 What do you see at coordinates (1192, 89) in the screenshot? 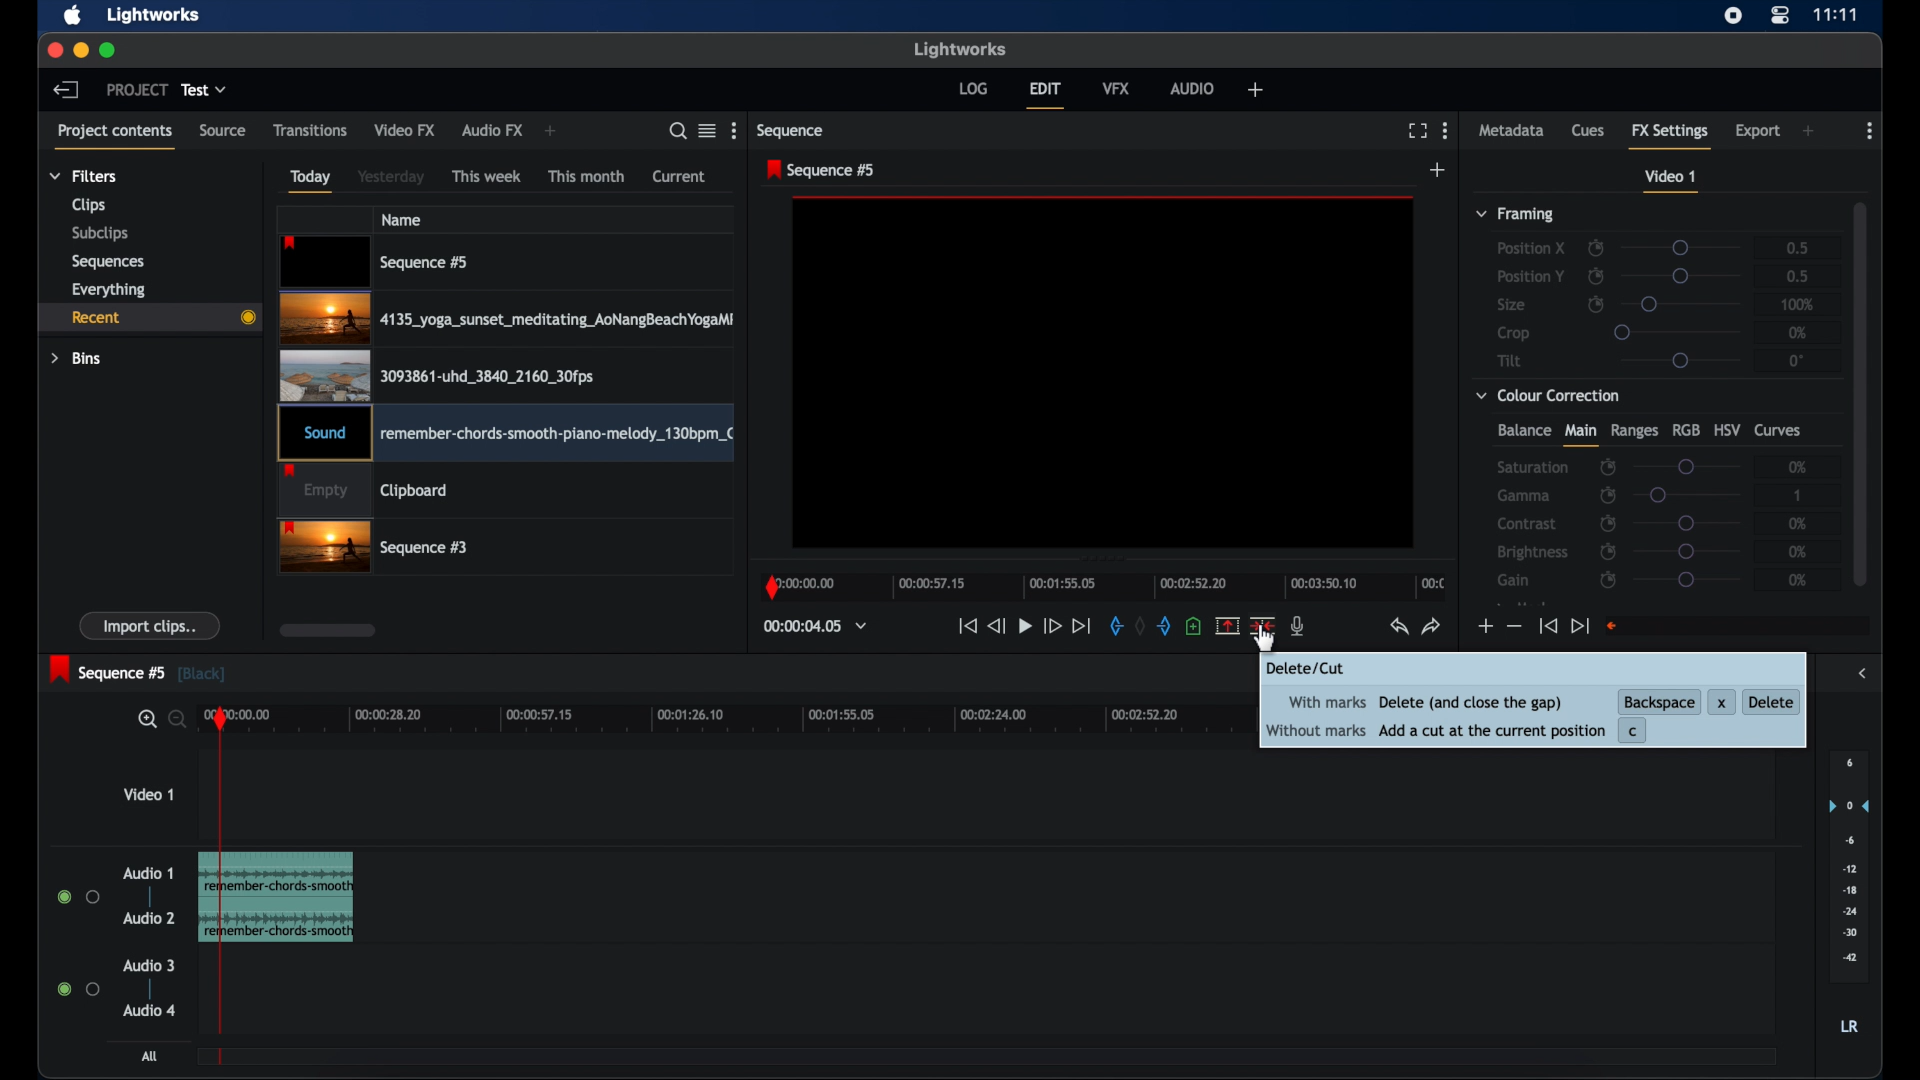
I see `audio` at bounding box center [1192, 89].